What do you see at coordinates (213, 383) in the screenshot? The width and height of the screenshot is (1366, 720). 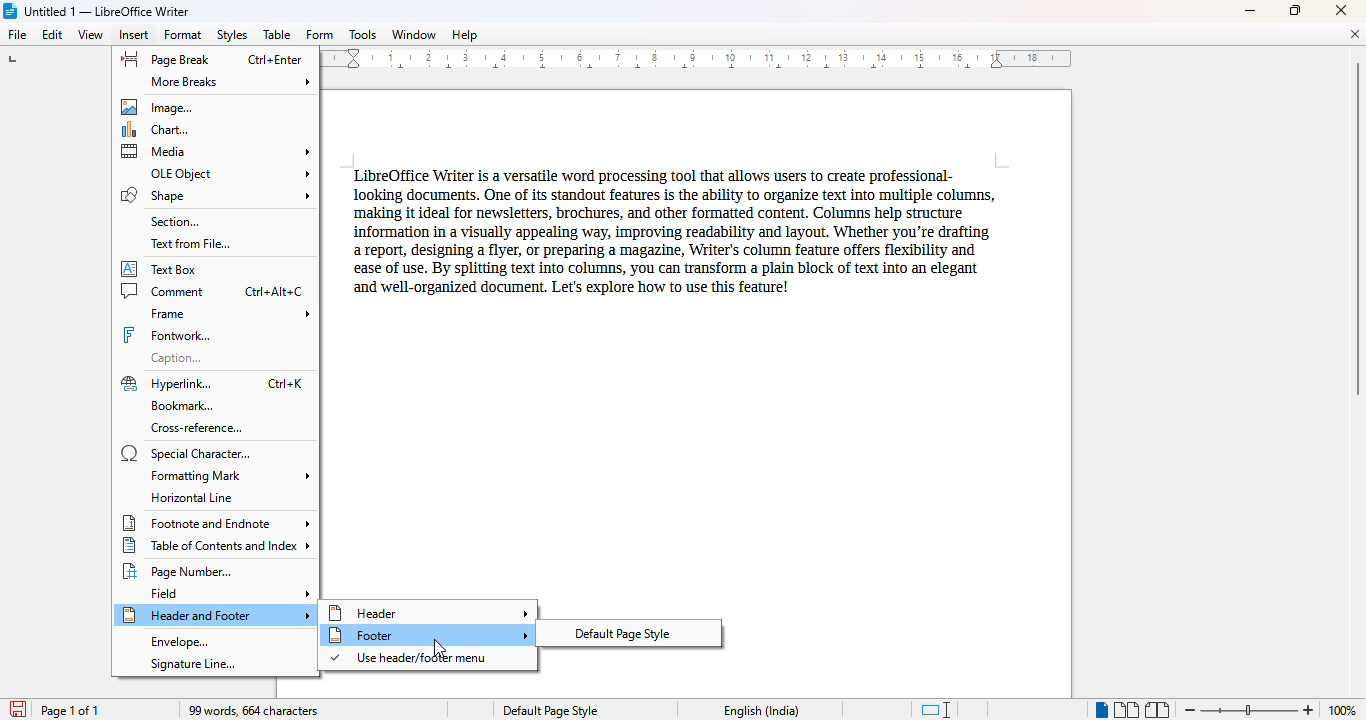 I see `hyperlink` at bounding box center [213, 383].